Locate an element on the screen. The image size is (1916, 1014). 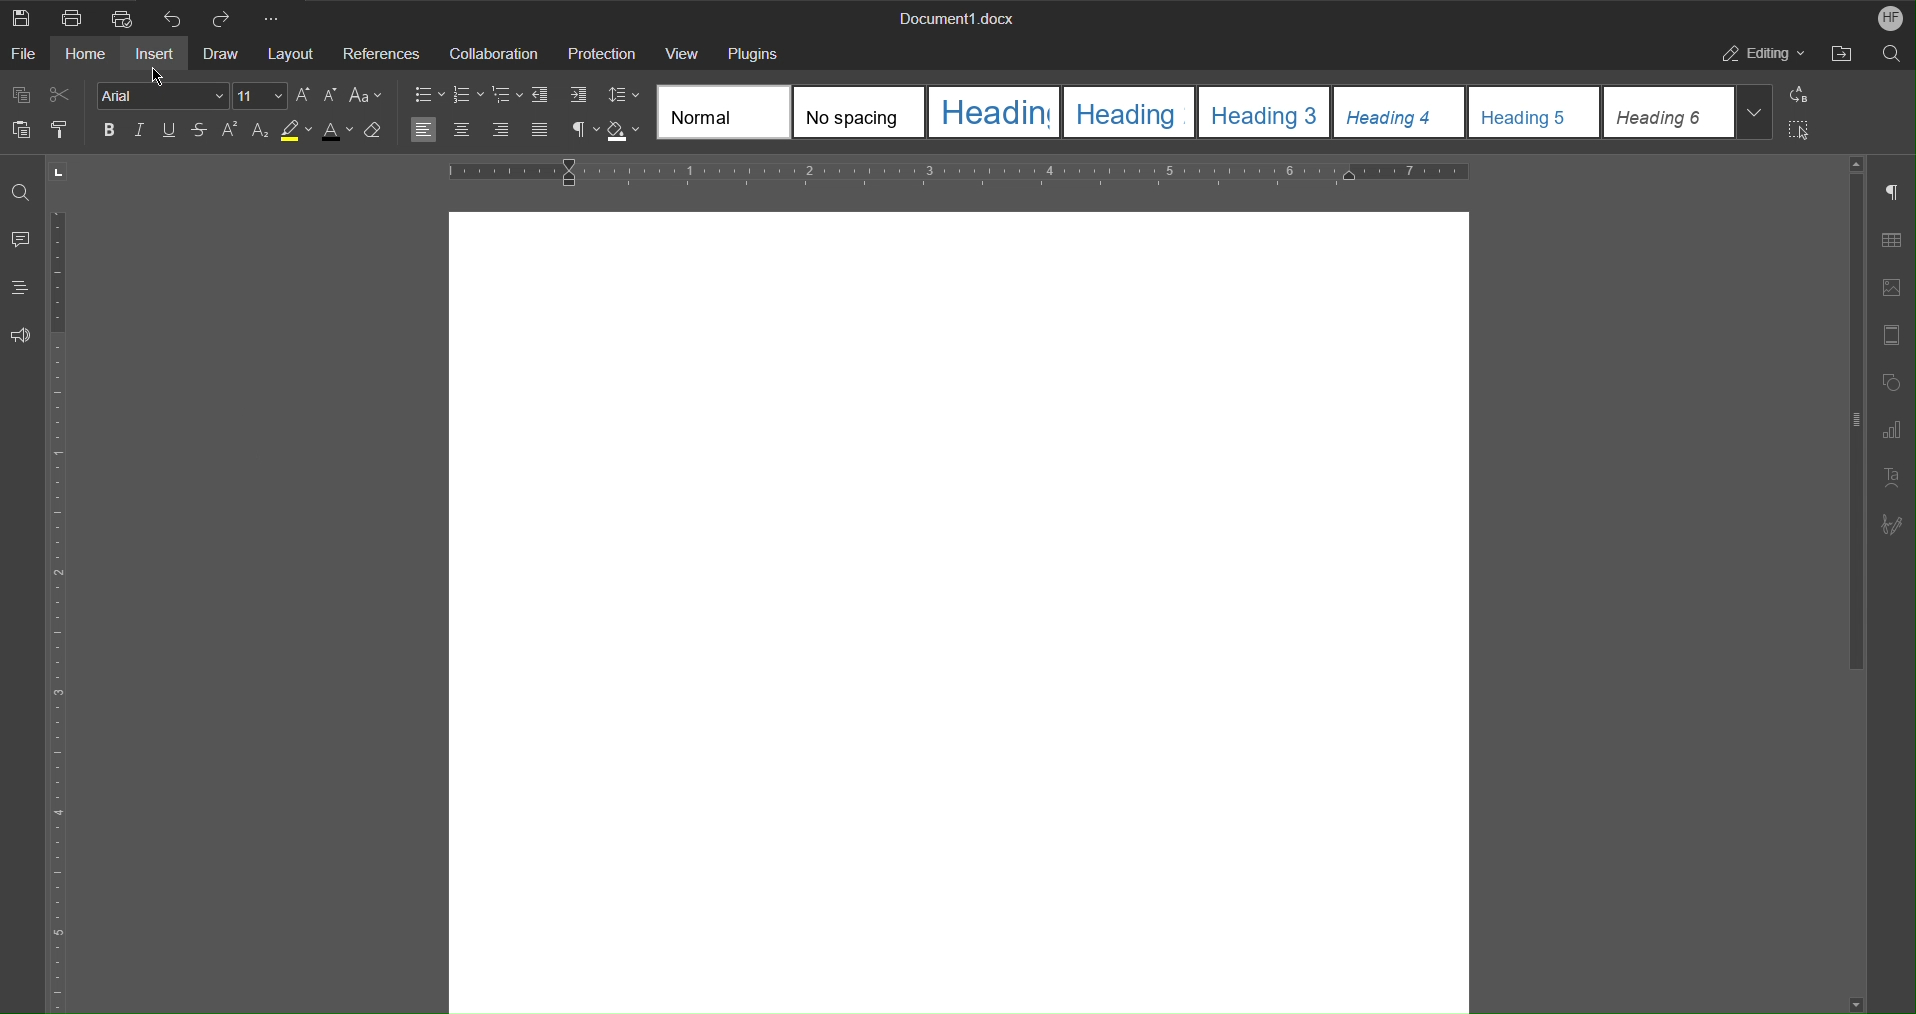
Non-Printing Characters is located at coordinates (582, 130).